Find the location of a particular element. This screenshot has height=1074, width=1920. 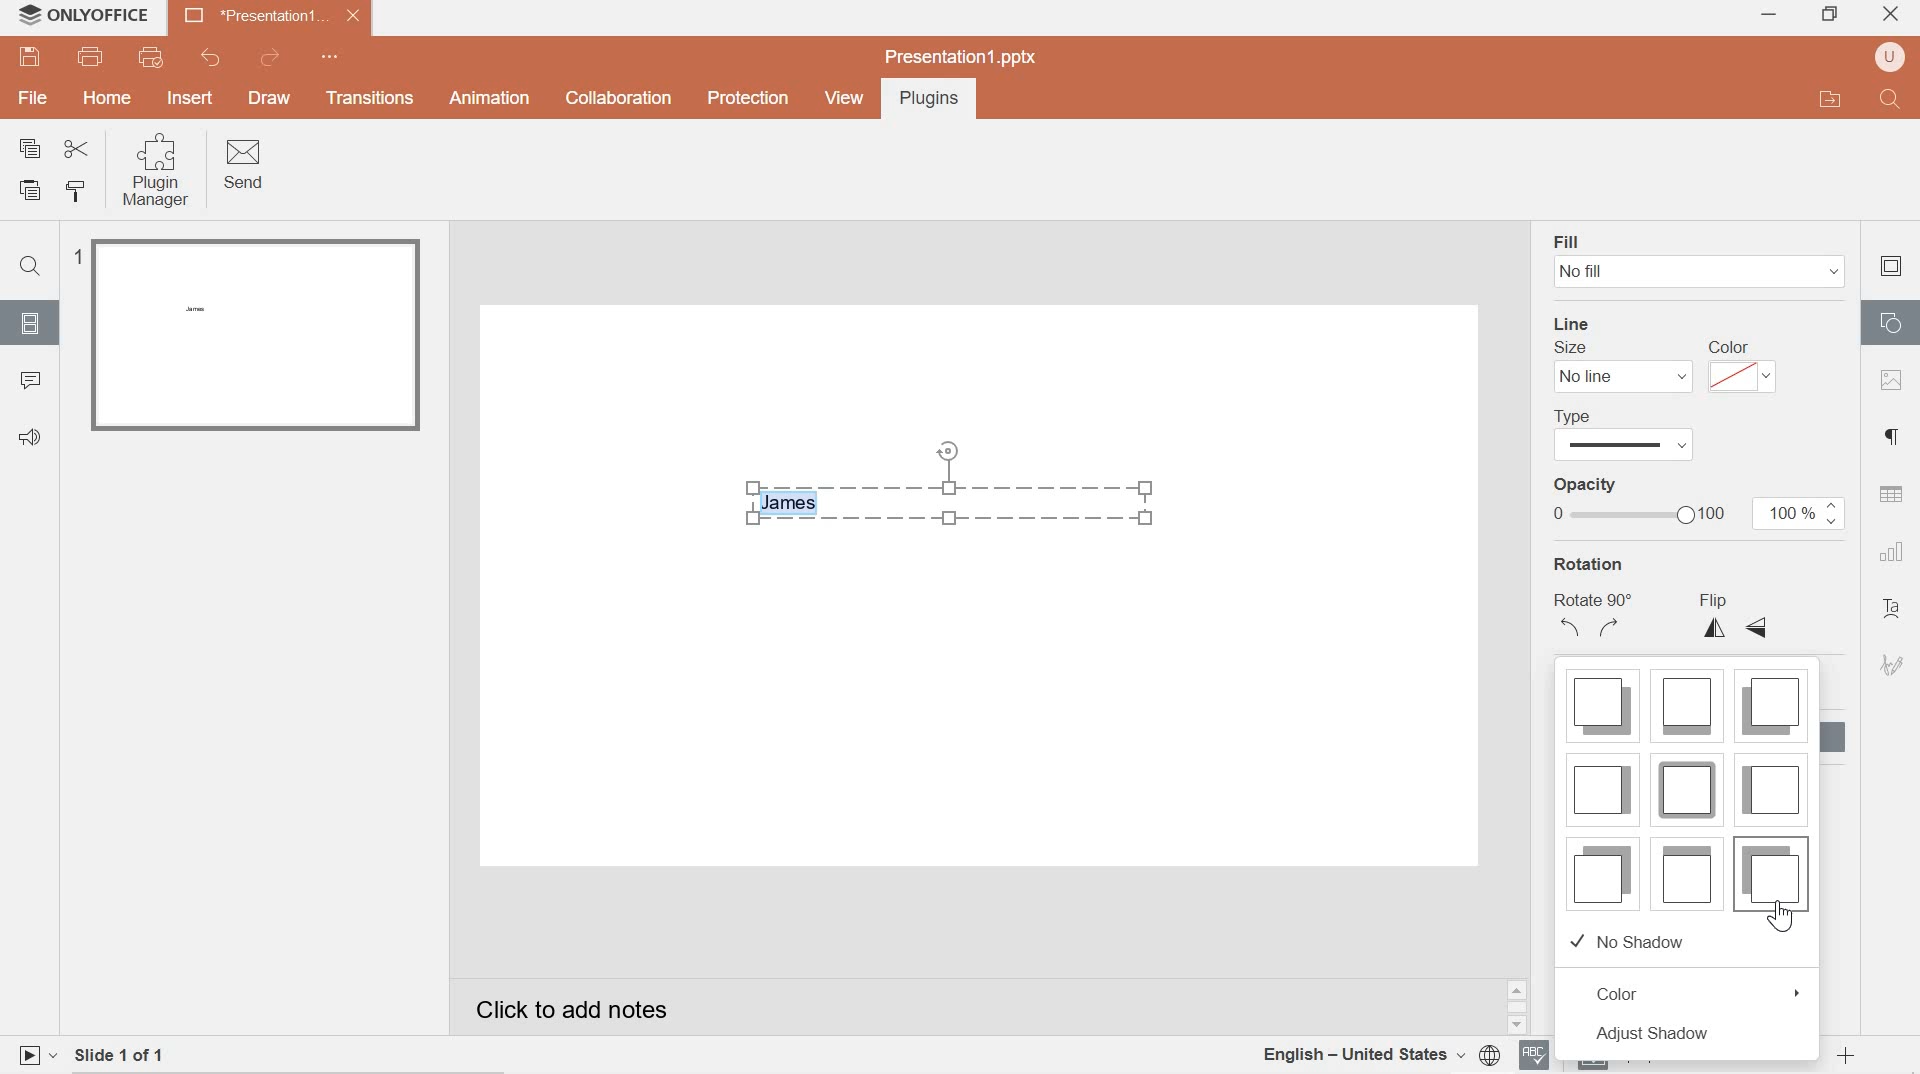

shadow style is located at coordinates (1768, 705).